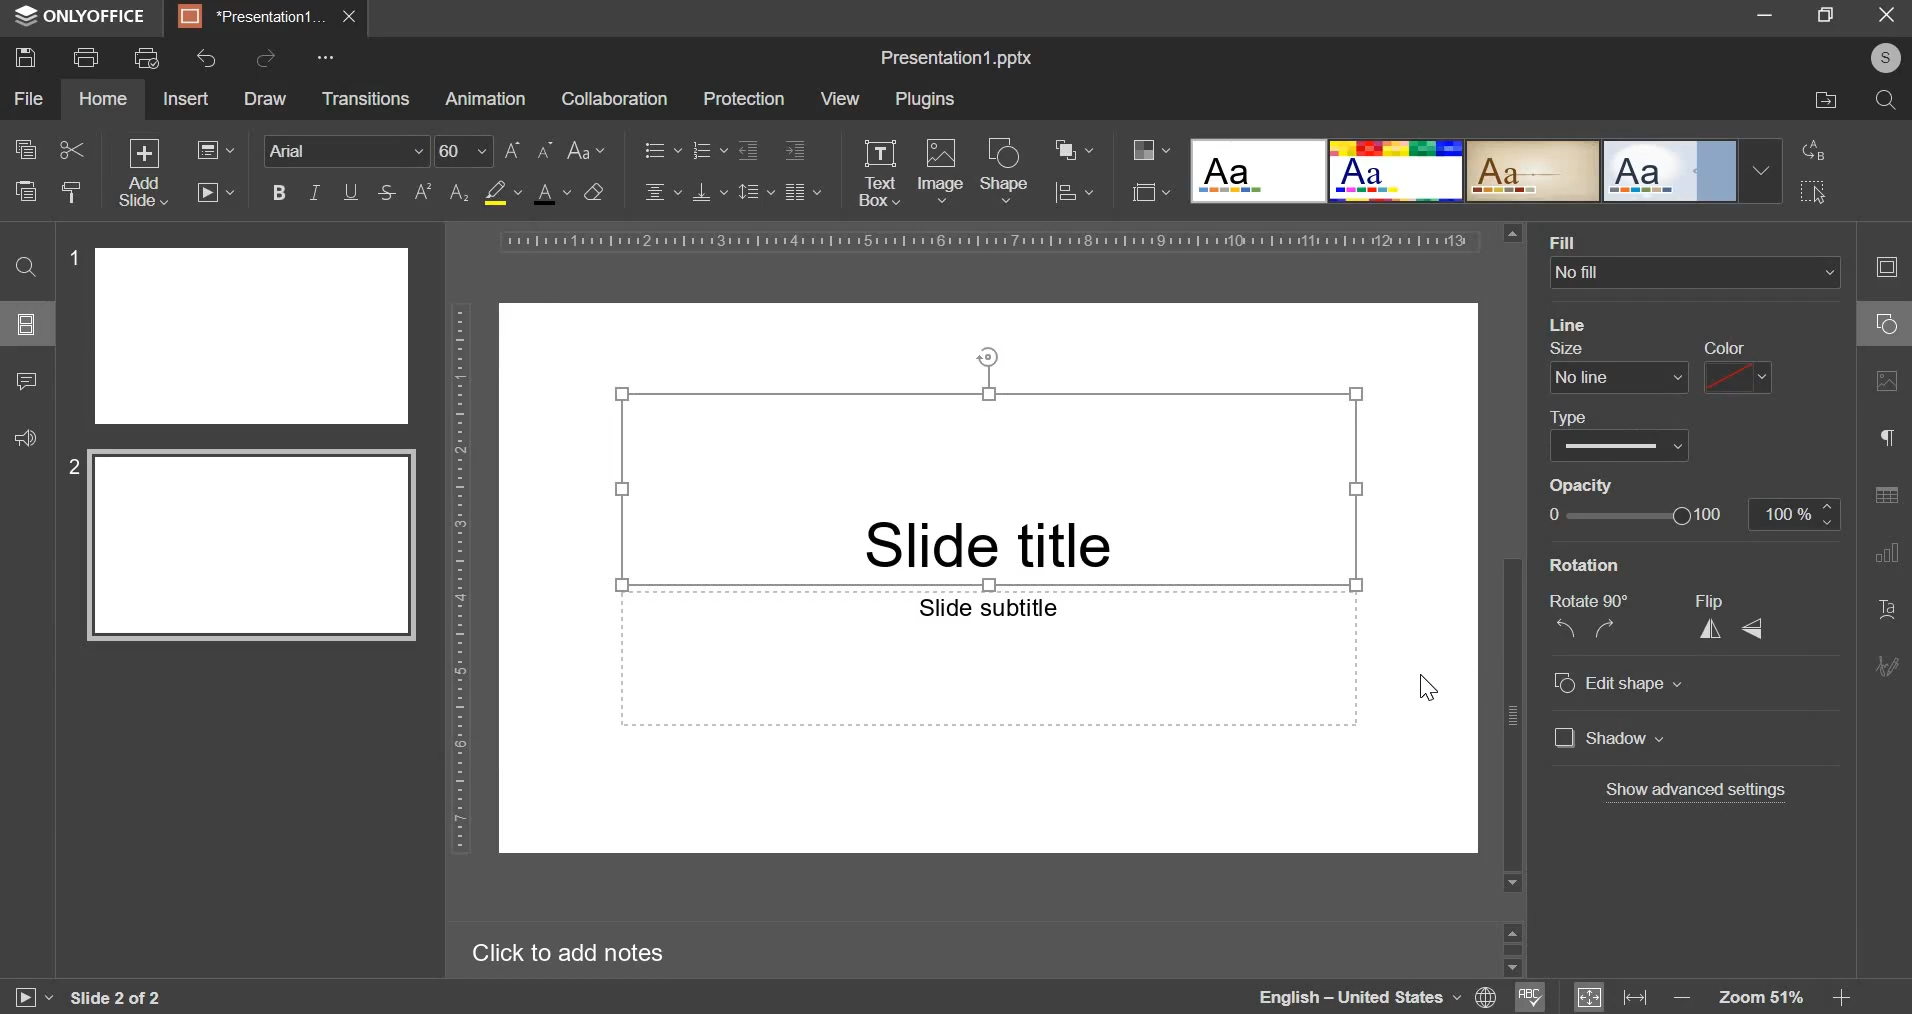  Describe the element at coordinates (185, 97) in the screenshot. I see `insert` at that location.